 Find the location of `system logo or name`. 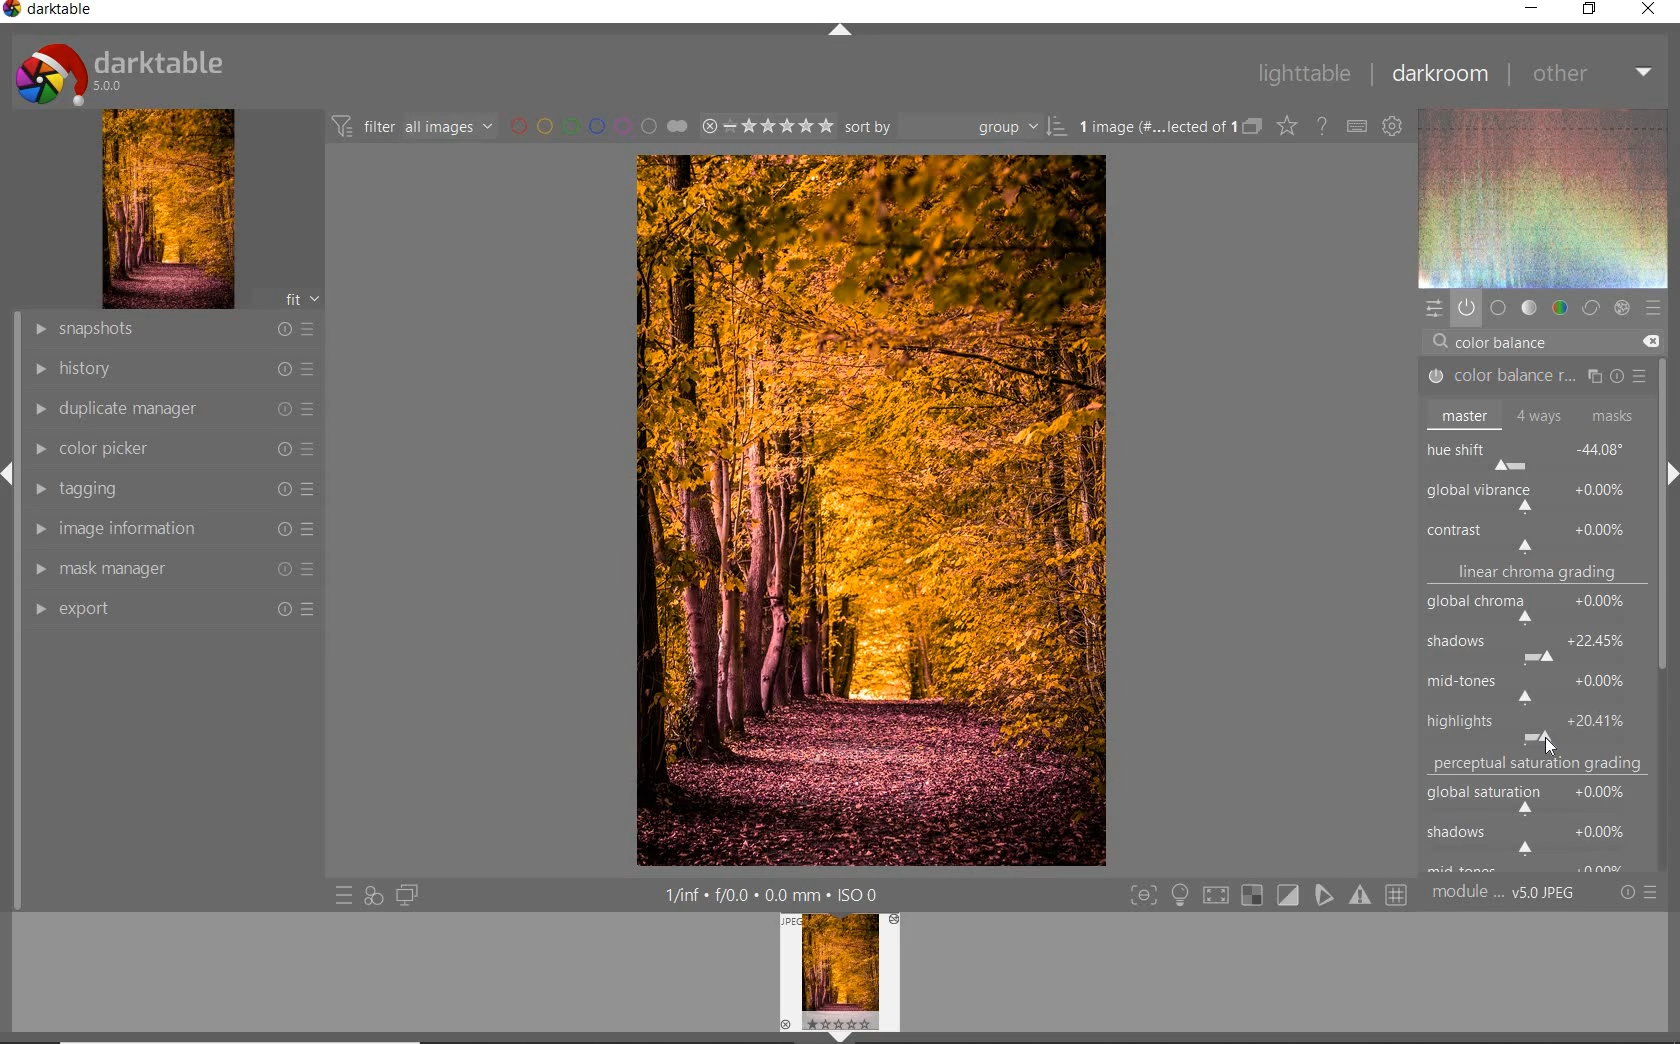

system logo or name is located at coordinates (127, 72).